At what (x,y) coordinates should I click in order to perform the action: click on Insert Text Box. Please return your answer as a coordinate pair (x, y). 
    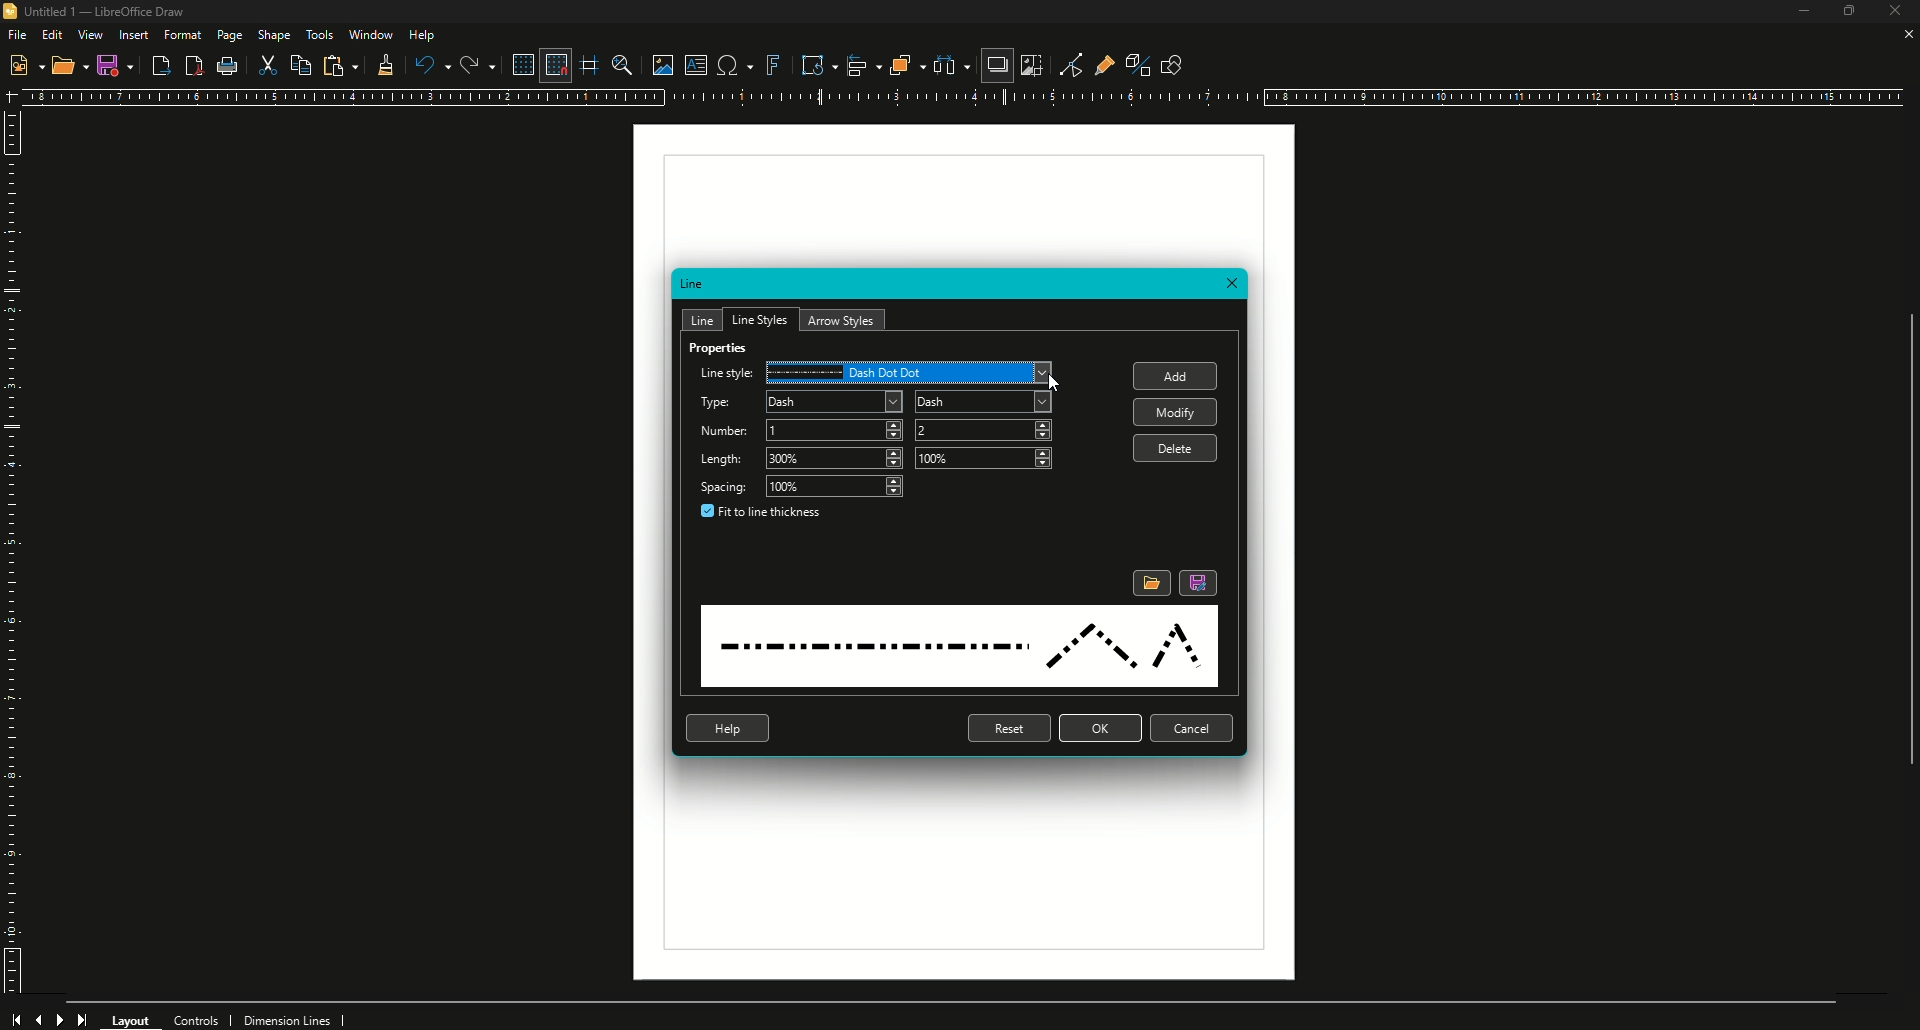
    Looking at the image, I should click on (693, 65).